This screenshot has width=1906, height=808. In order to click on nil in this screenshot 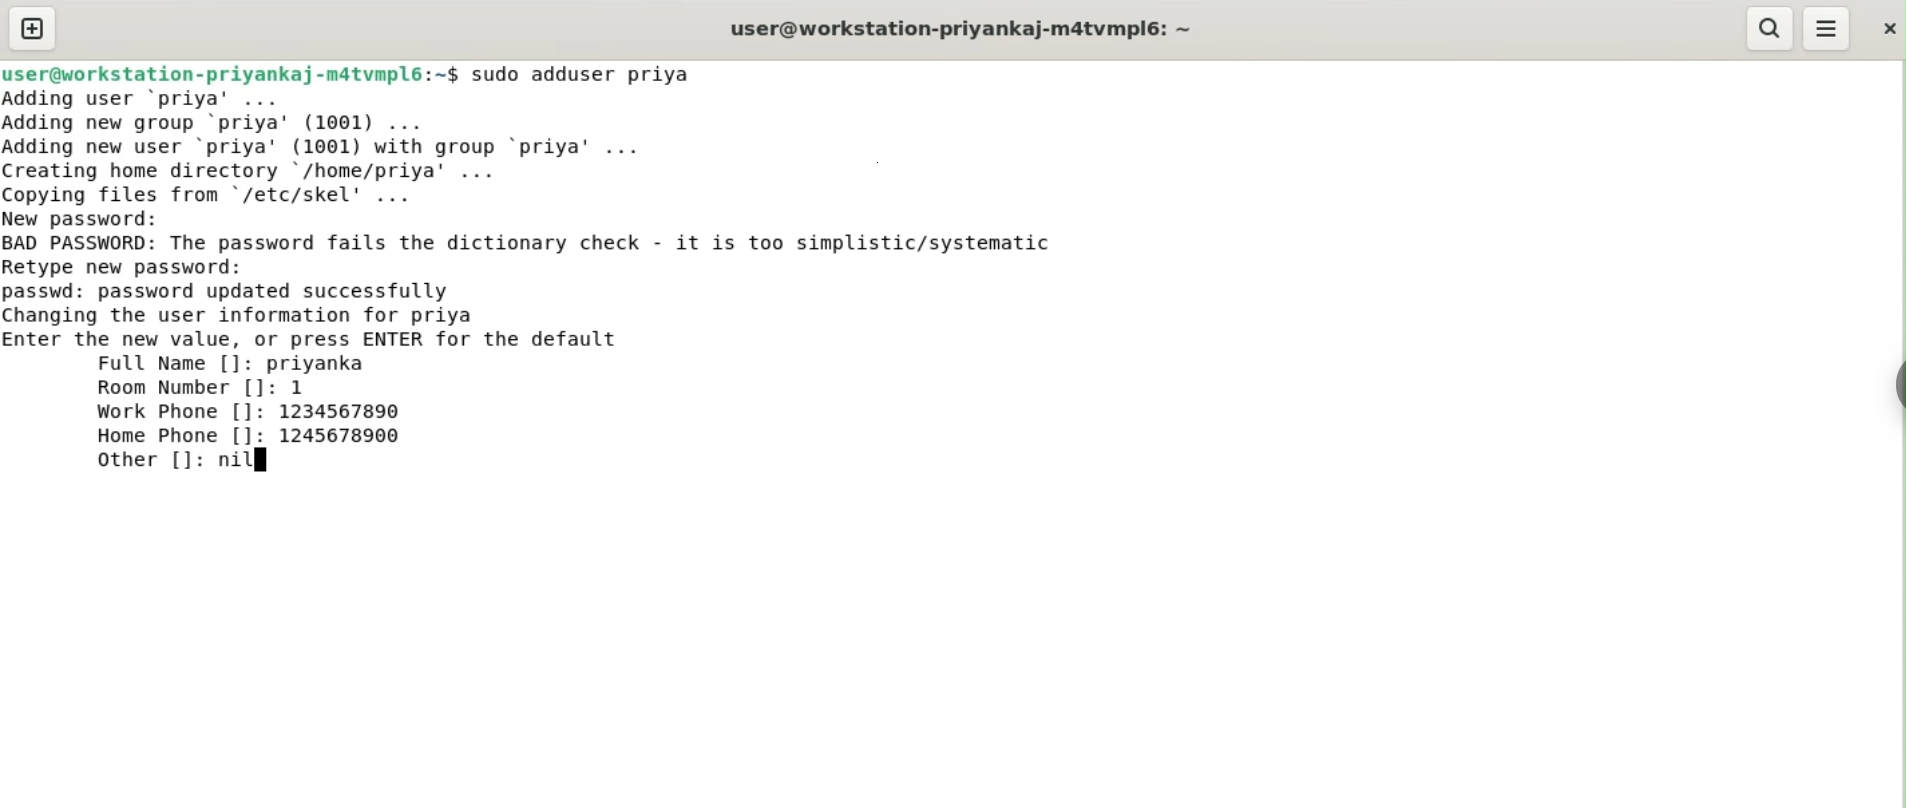, I will do `click(247, 464)`.